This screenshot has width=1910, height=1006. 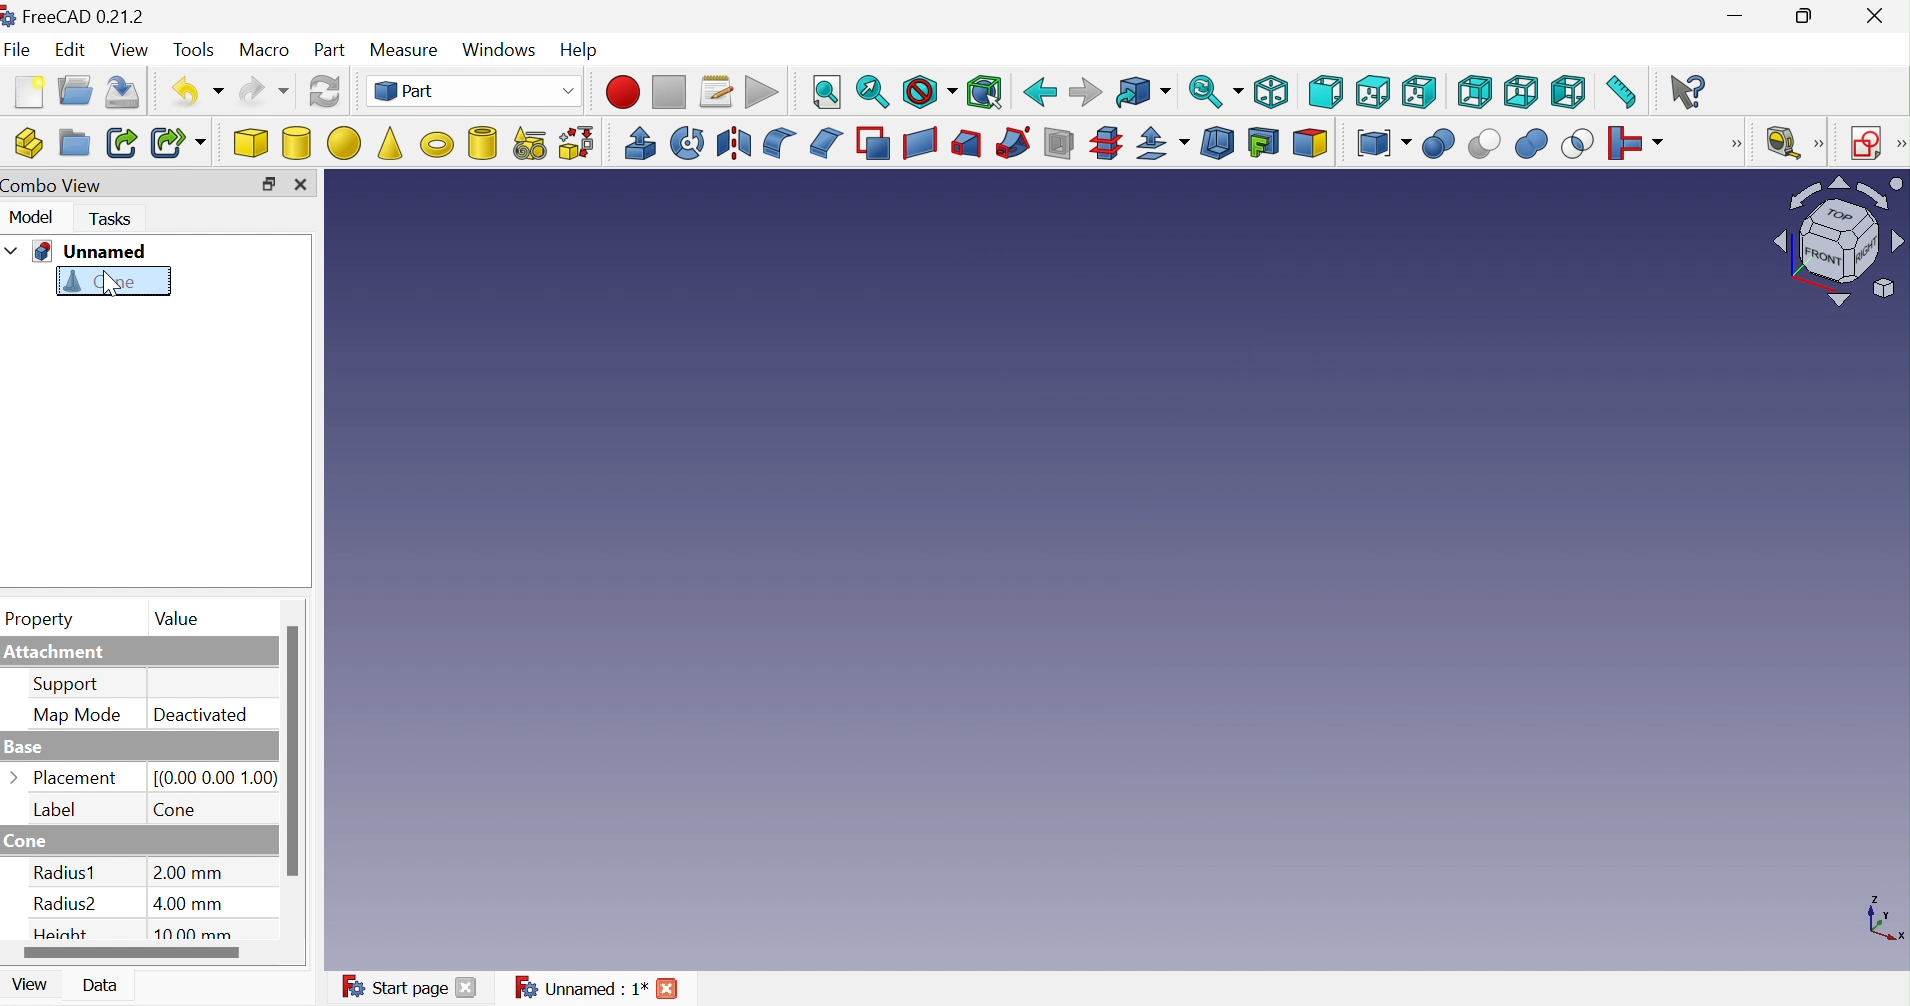 What do you see at coordinates (873, 143) in the screenshot?
I see `Make face from wires` at bounding box center [873, 143].